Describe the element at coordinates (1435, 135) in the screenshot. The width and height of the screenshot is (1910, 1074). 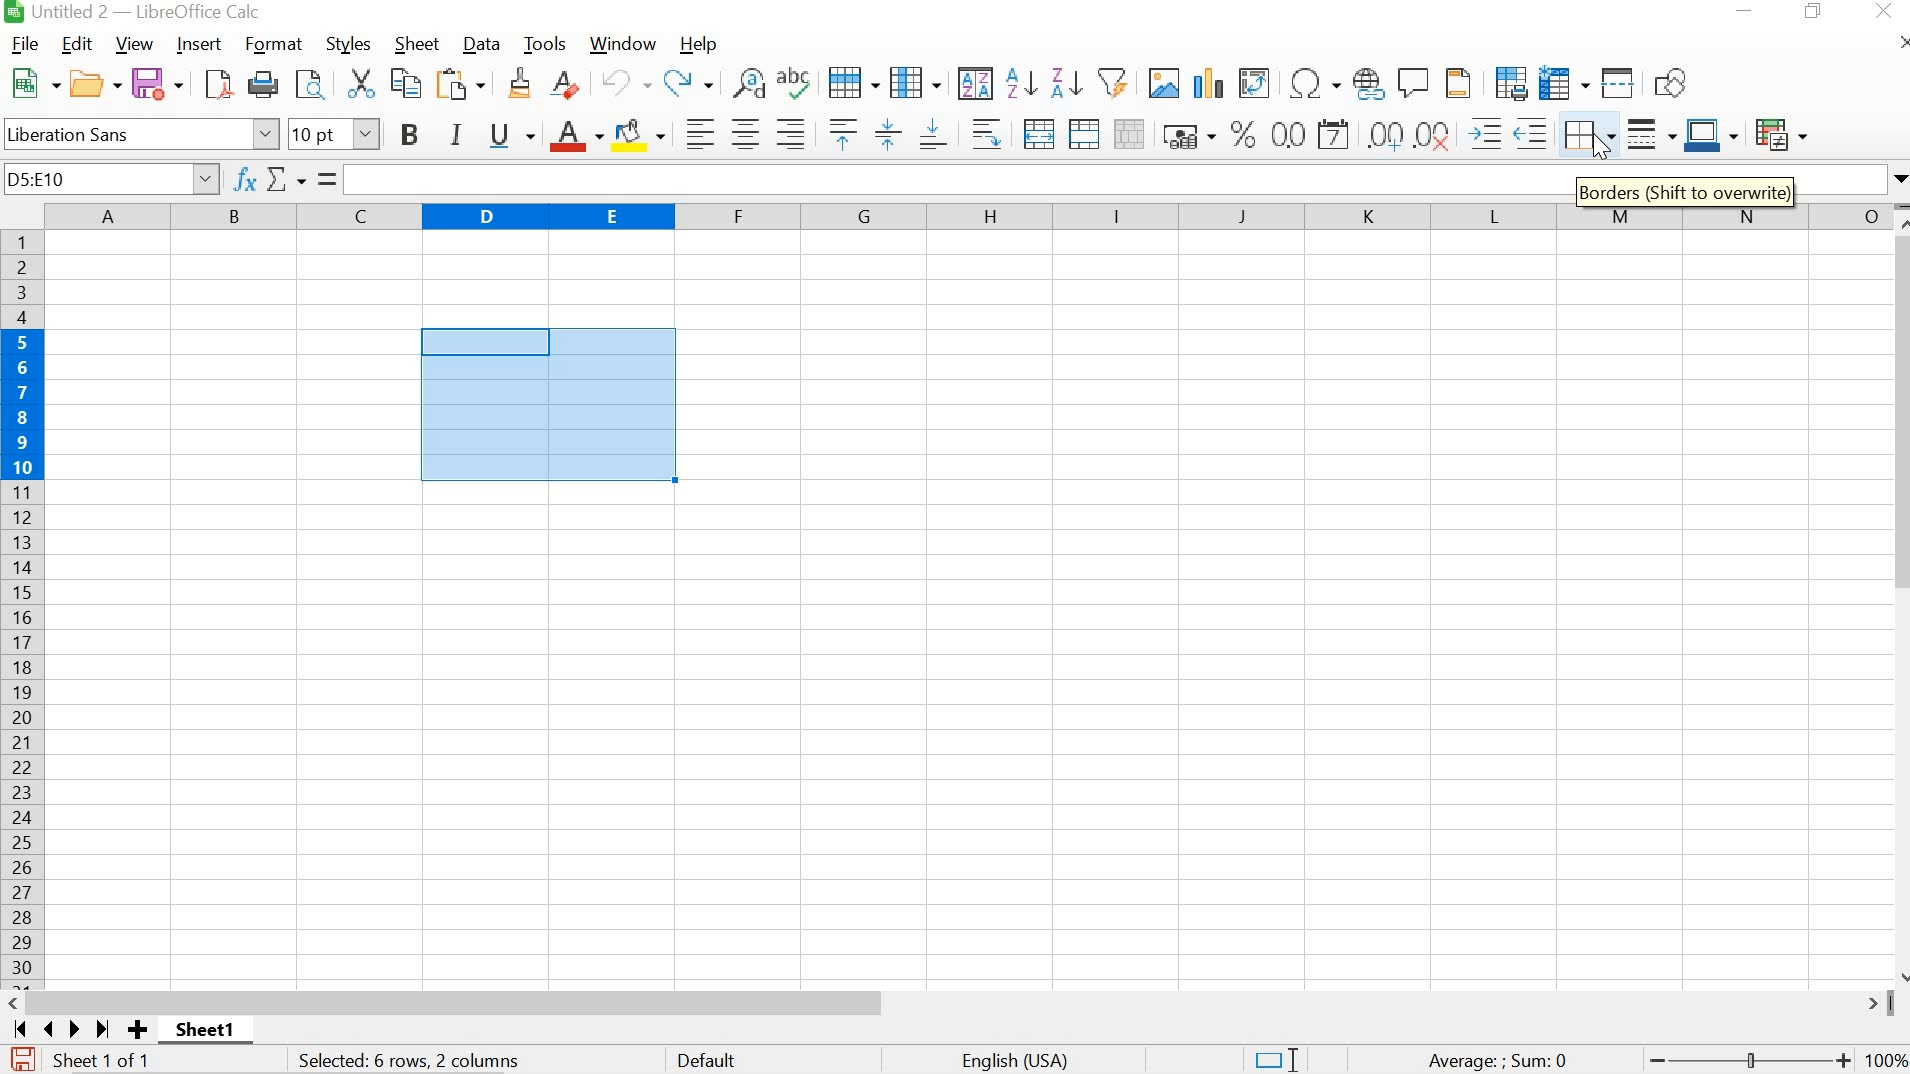
I see `REMOVE DECIMAL PLACE` at that location.